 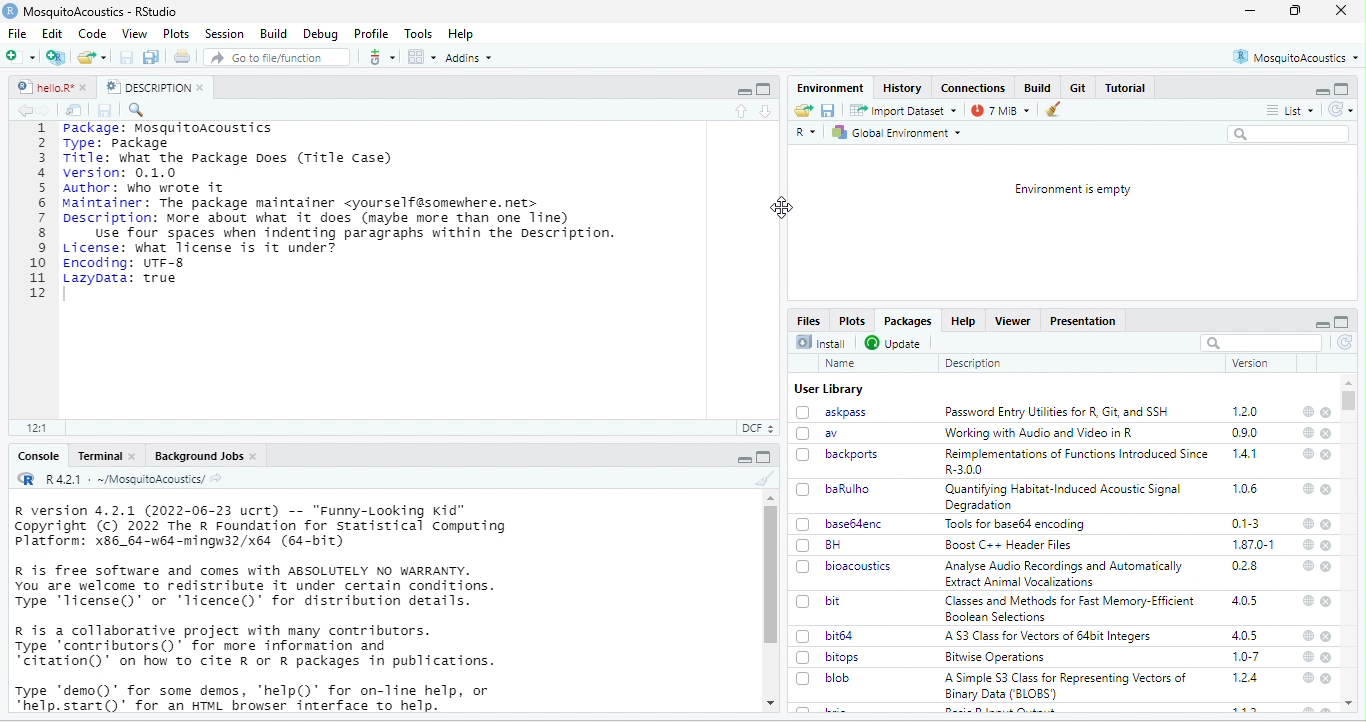 I want to click on Password Entry Utilities for R. Git. and SSH, so click(x=1058, y=412).